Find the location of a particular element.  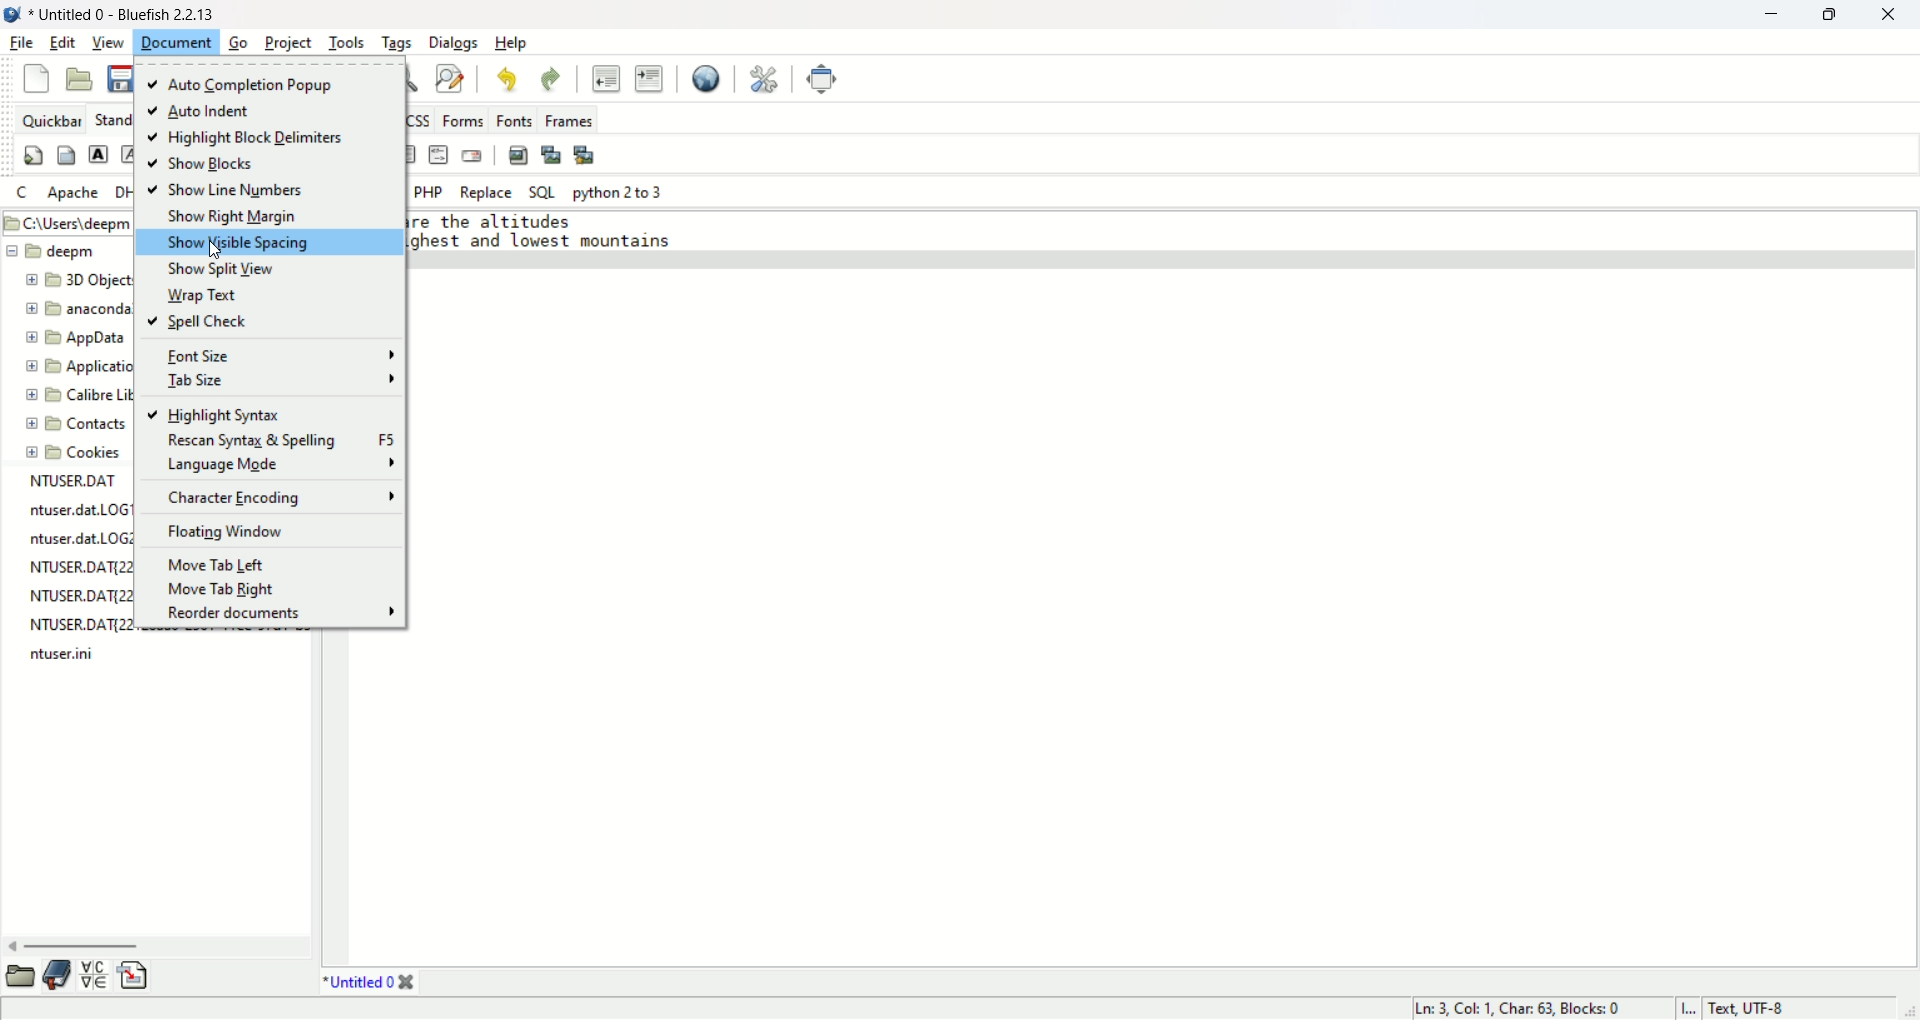

show visible spacing is located at coordinates (265, 242).